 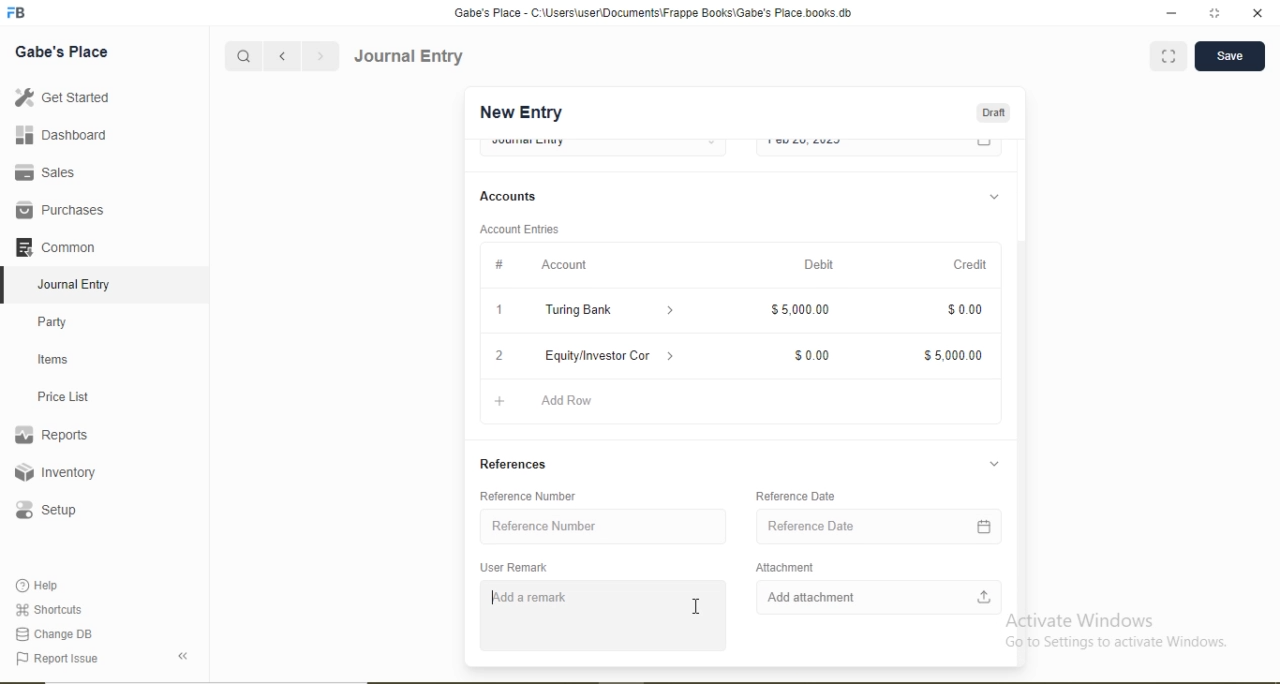 I want to click on $5,000.00, so click(x=952, y=356).